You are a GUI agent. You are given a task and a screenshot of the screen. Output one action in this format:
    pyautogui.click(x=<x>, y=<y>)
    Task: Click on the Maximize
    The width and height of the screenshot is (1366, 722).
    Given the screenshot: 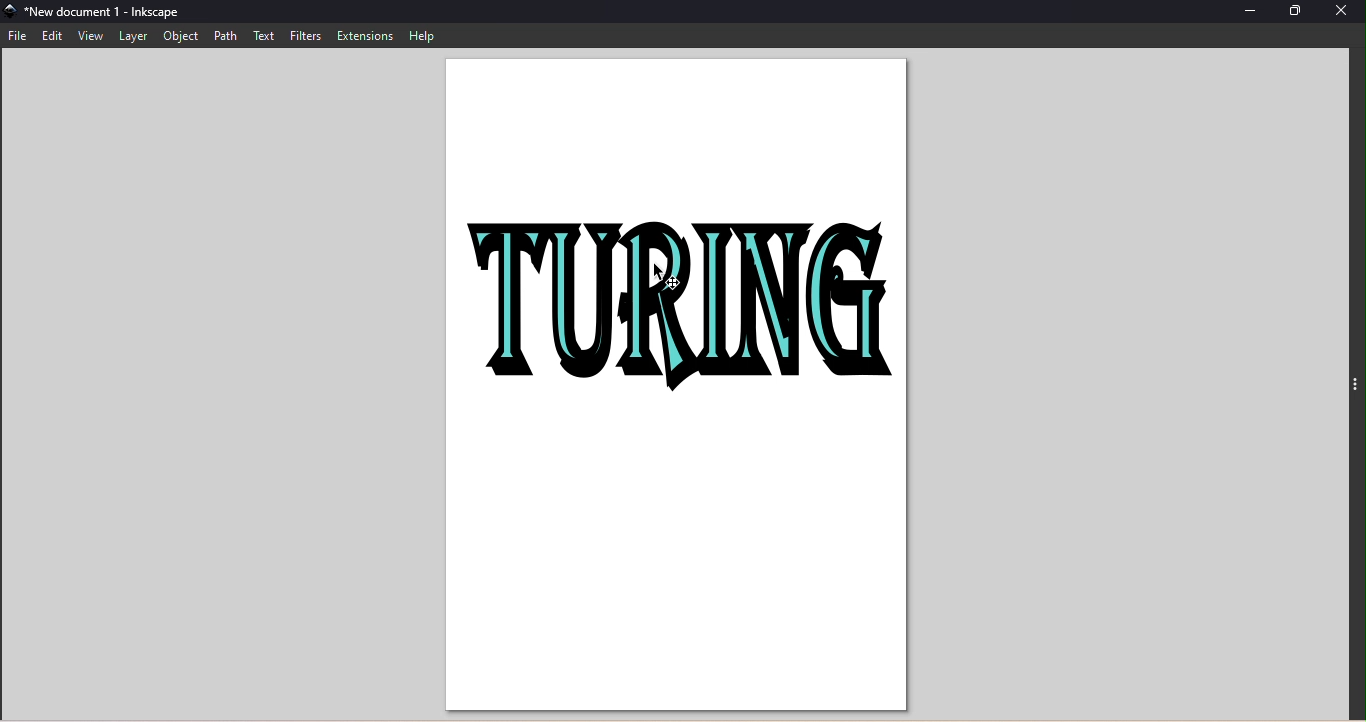 What is the action you would take?
    pyautogui.click(x=1301, y=12)
    